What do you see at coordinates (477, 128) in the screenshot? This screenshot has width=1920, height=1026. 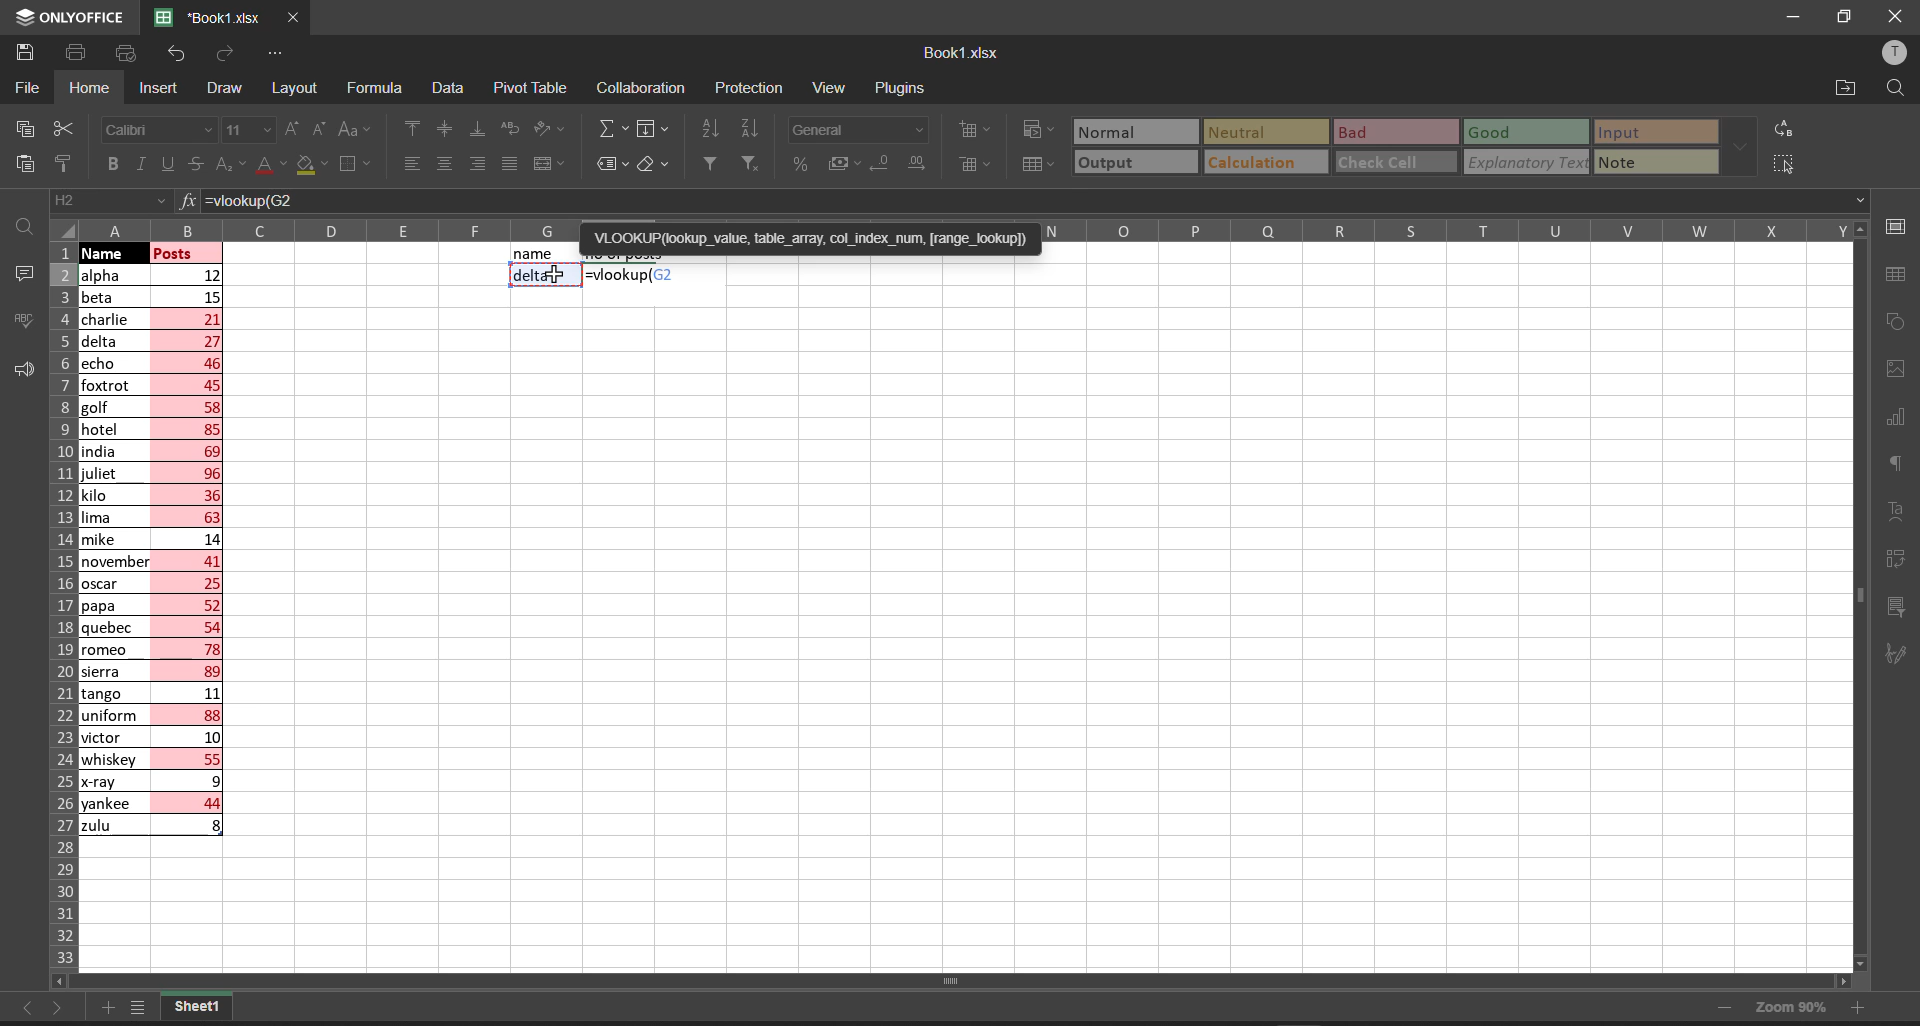 I see `align bottom` at bounding box center [477, 128].